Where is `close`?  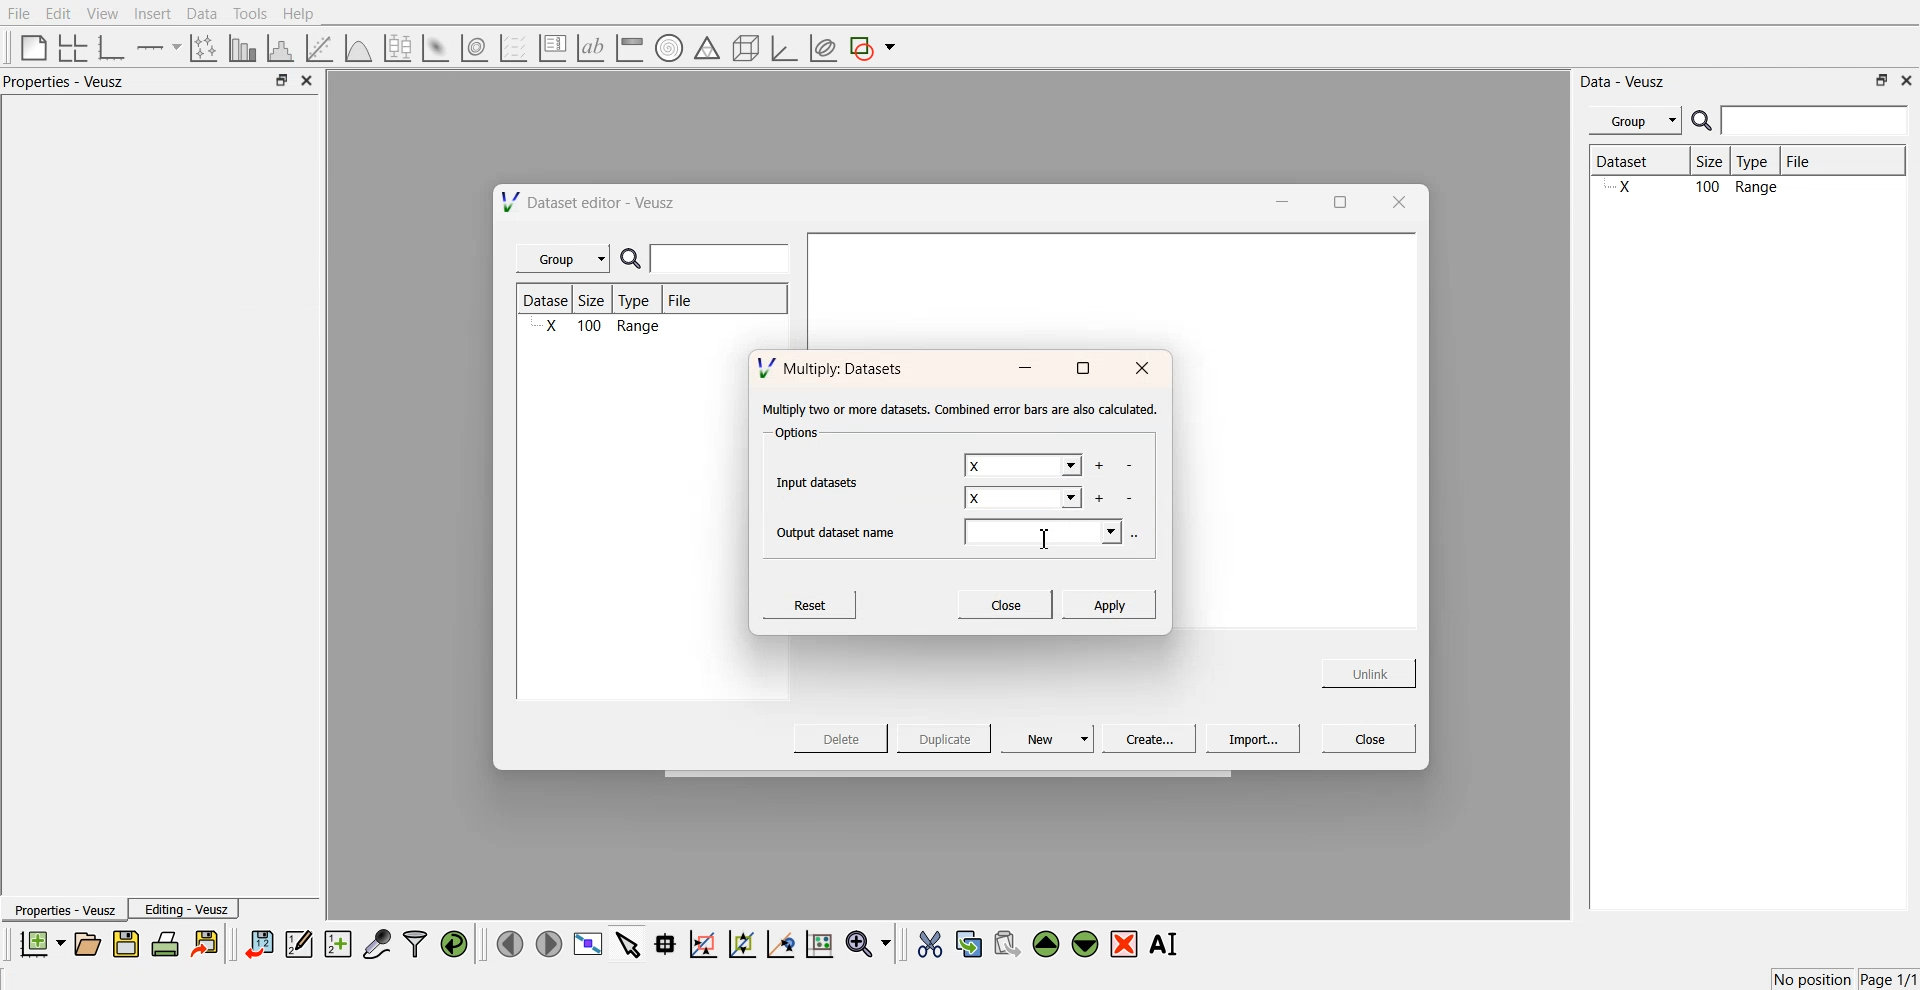
close is located at coordinates (1143, 369).